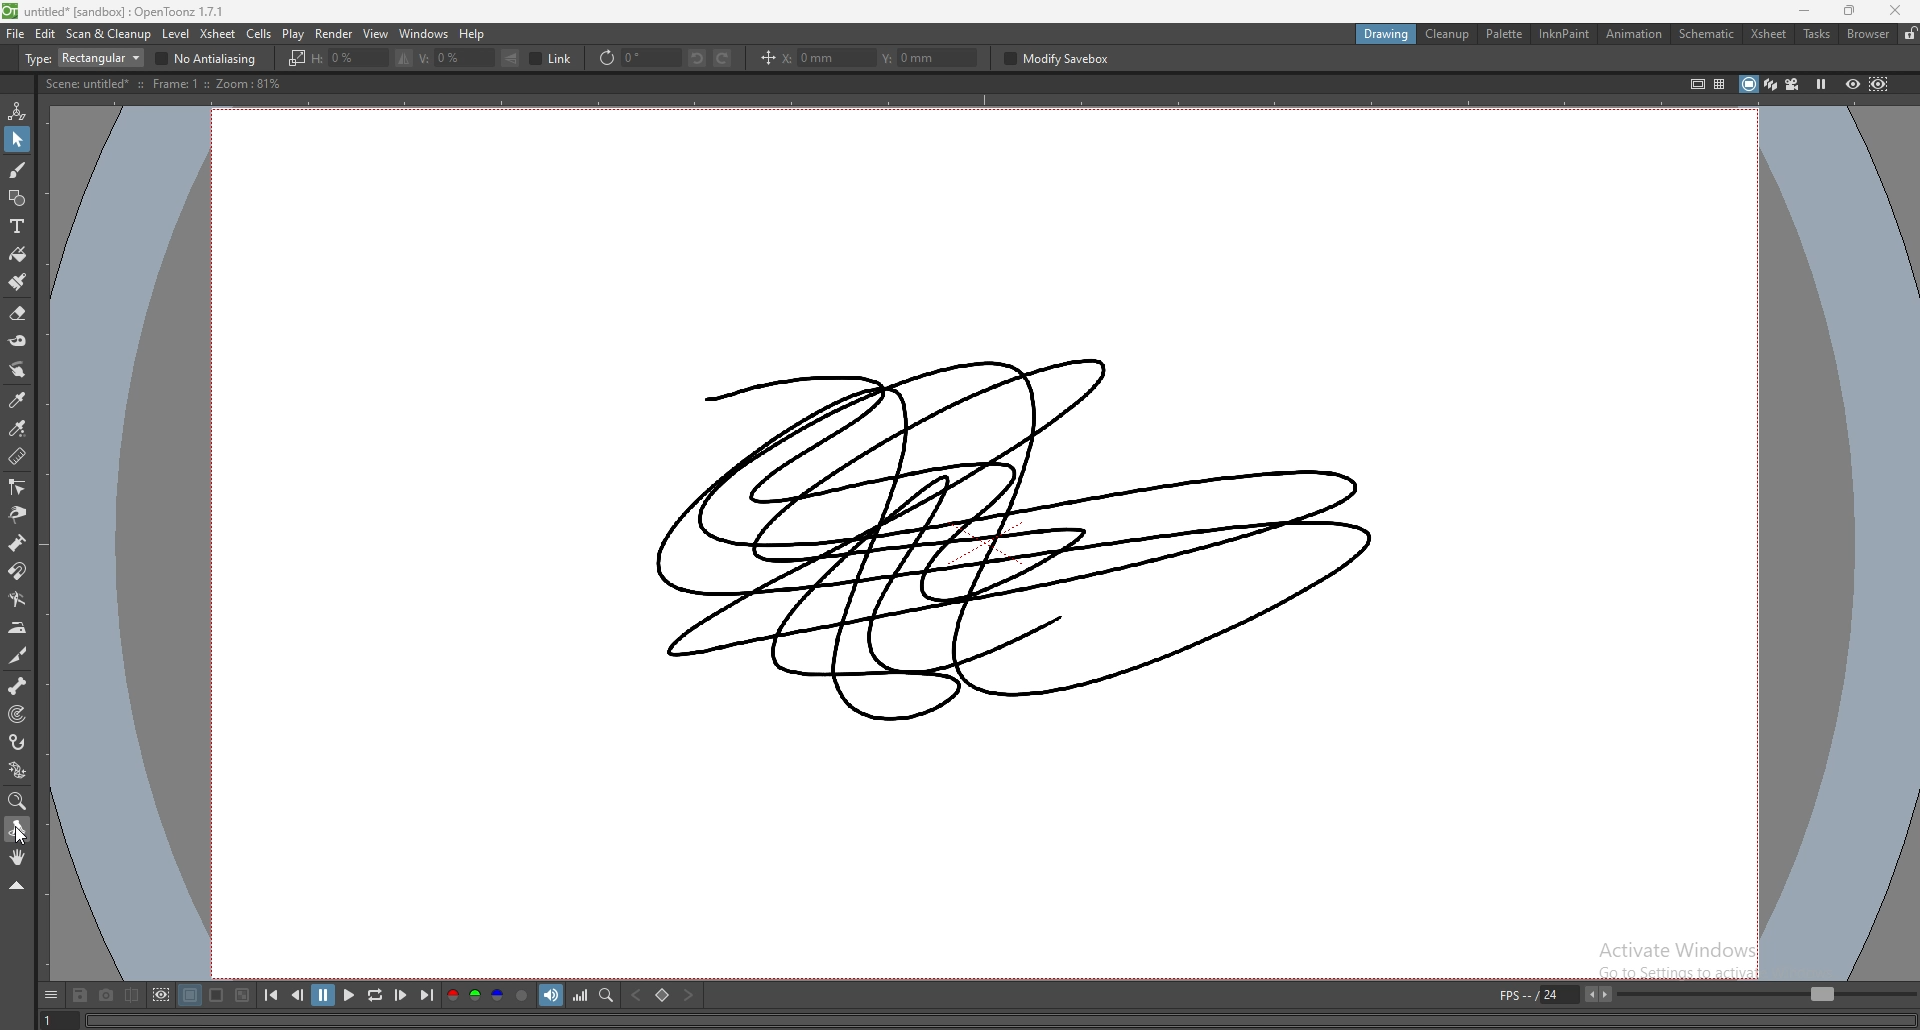  Describe the element at coordinates (50, 996) in the screenshot. I see `options` at that location.